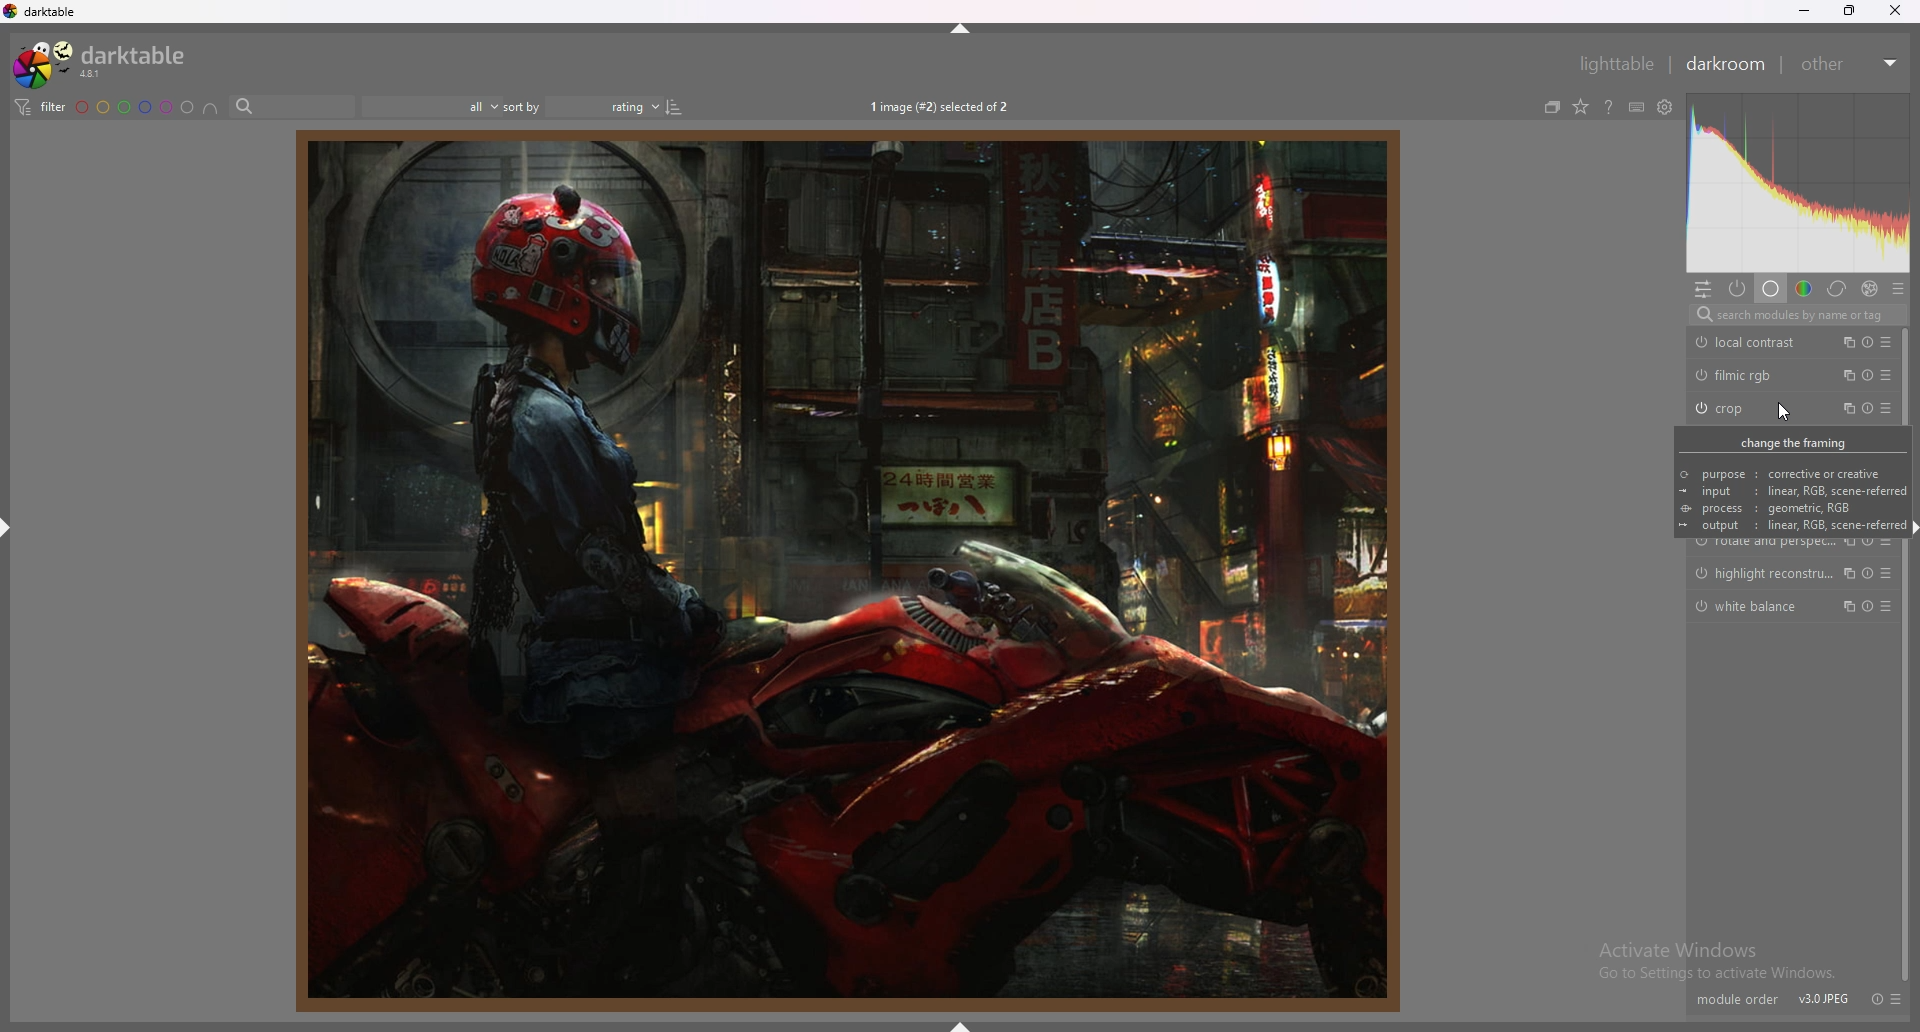  What do you see at coordinates (1871, 288) in the screenshot?
I see `effect` at bounding box center [1871, 288].